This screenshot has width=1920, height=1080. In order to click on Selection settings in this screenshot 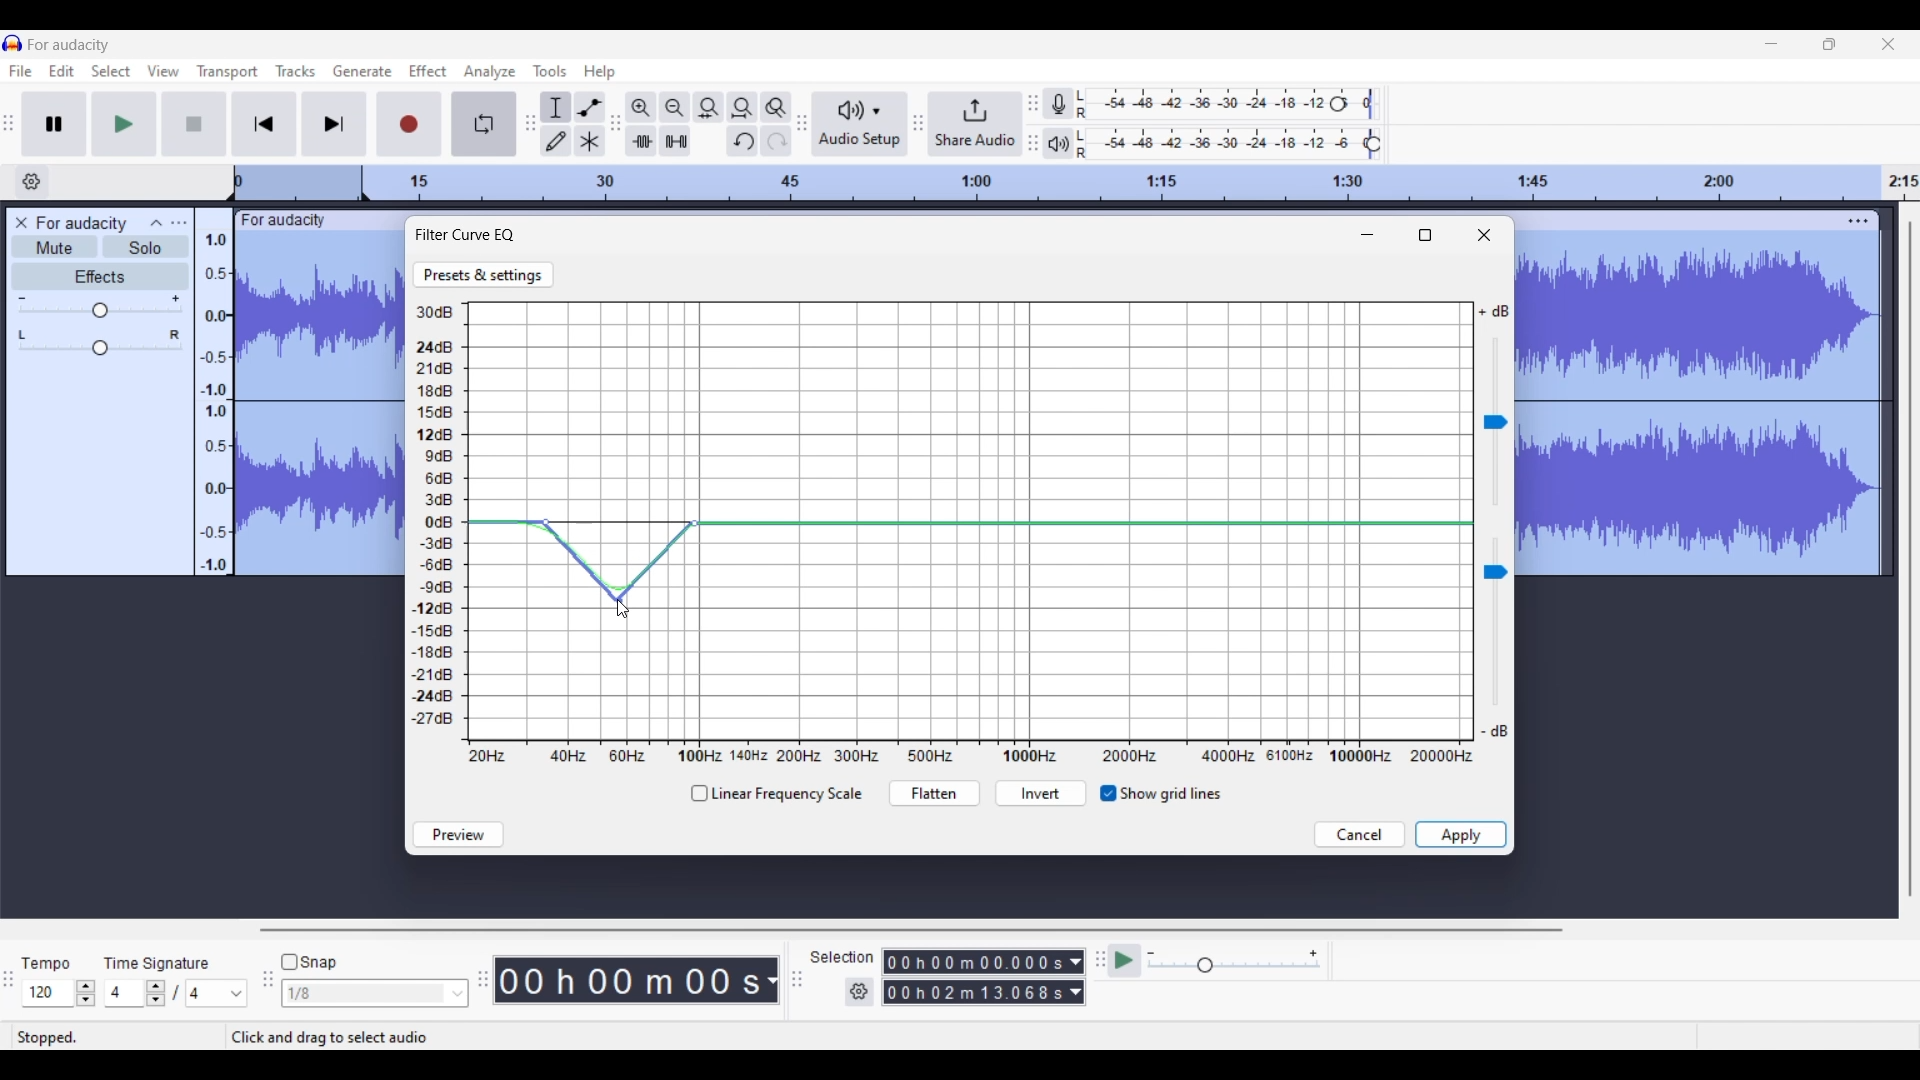, I will do `click(859, 992)`.